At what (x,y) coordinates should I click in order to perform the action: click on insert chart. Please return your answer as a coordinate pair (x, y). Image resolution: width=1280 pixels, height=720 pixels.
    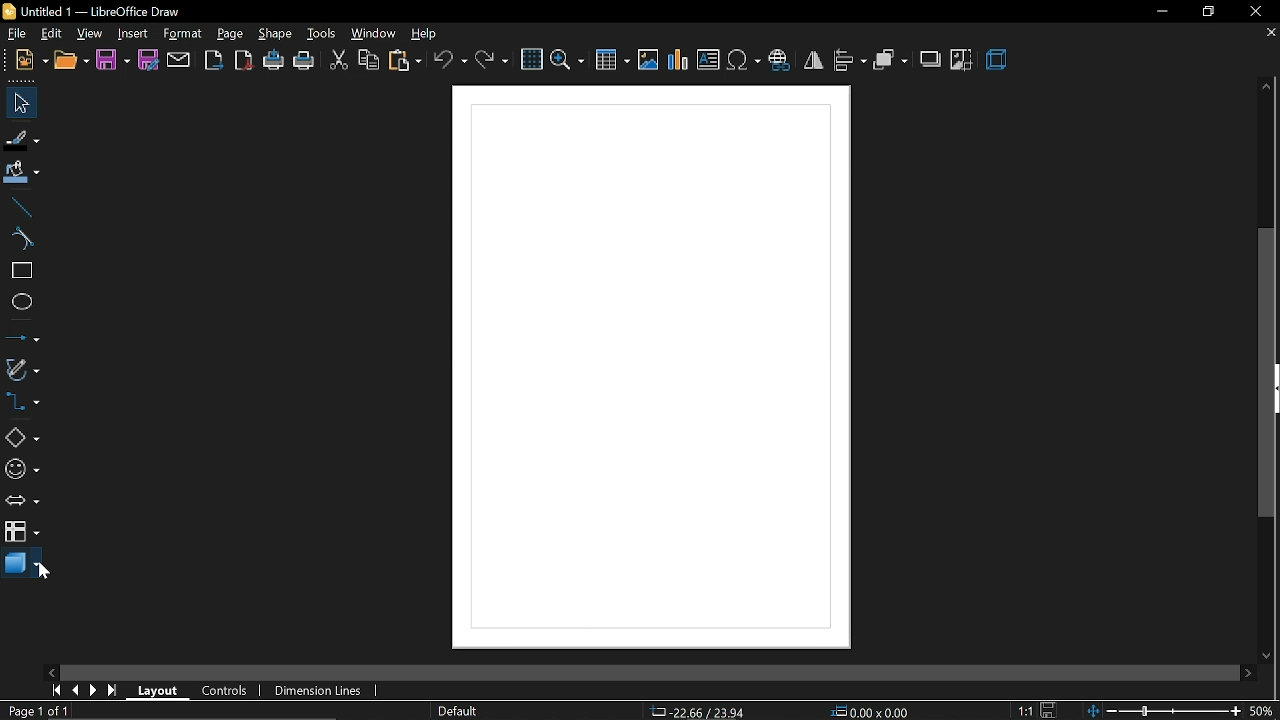
    Looking at the image, I should click on (678, 60).